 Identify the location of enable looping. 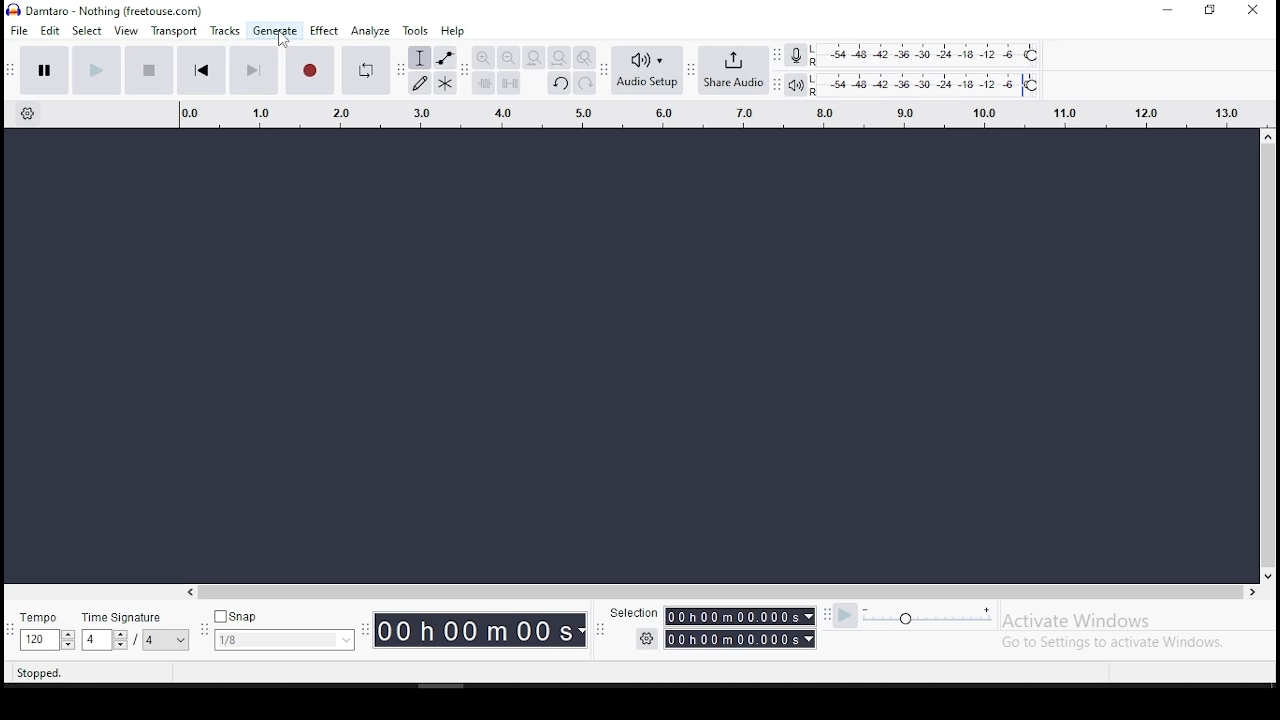
(365, 70).